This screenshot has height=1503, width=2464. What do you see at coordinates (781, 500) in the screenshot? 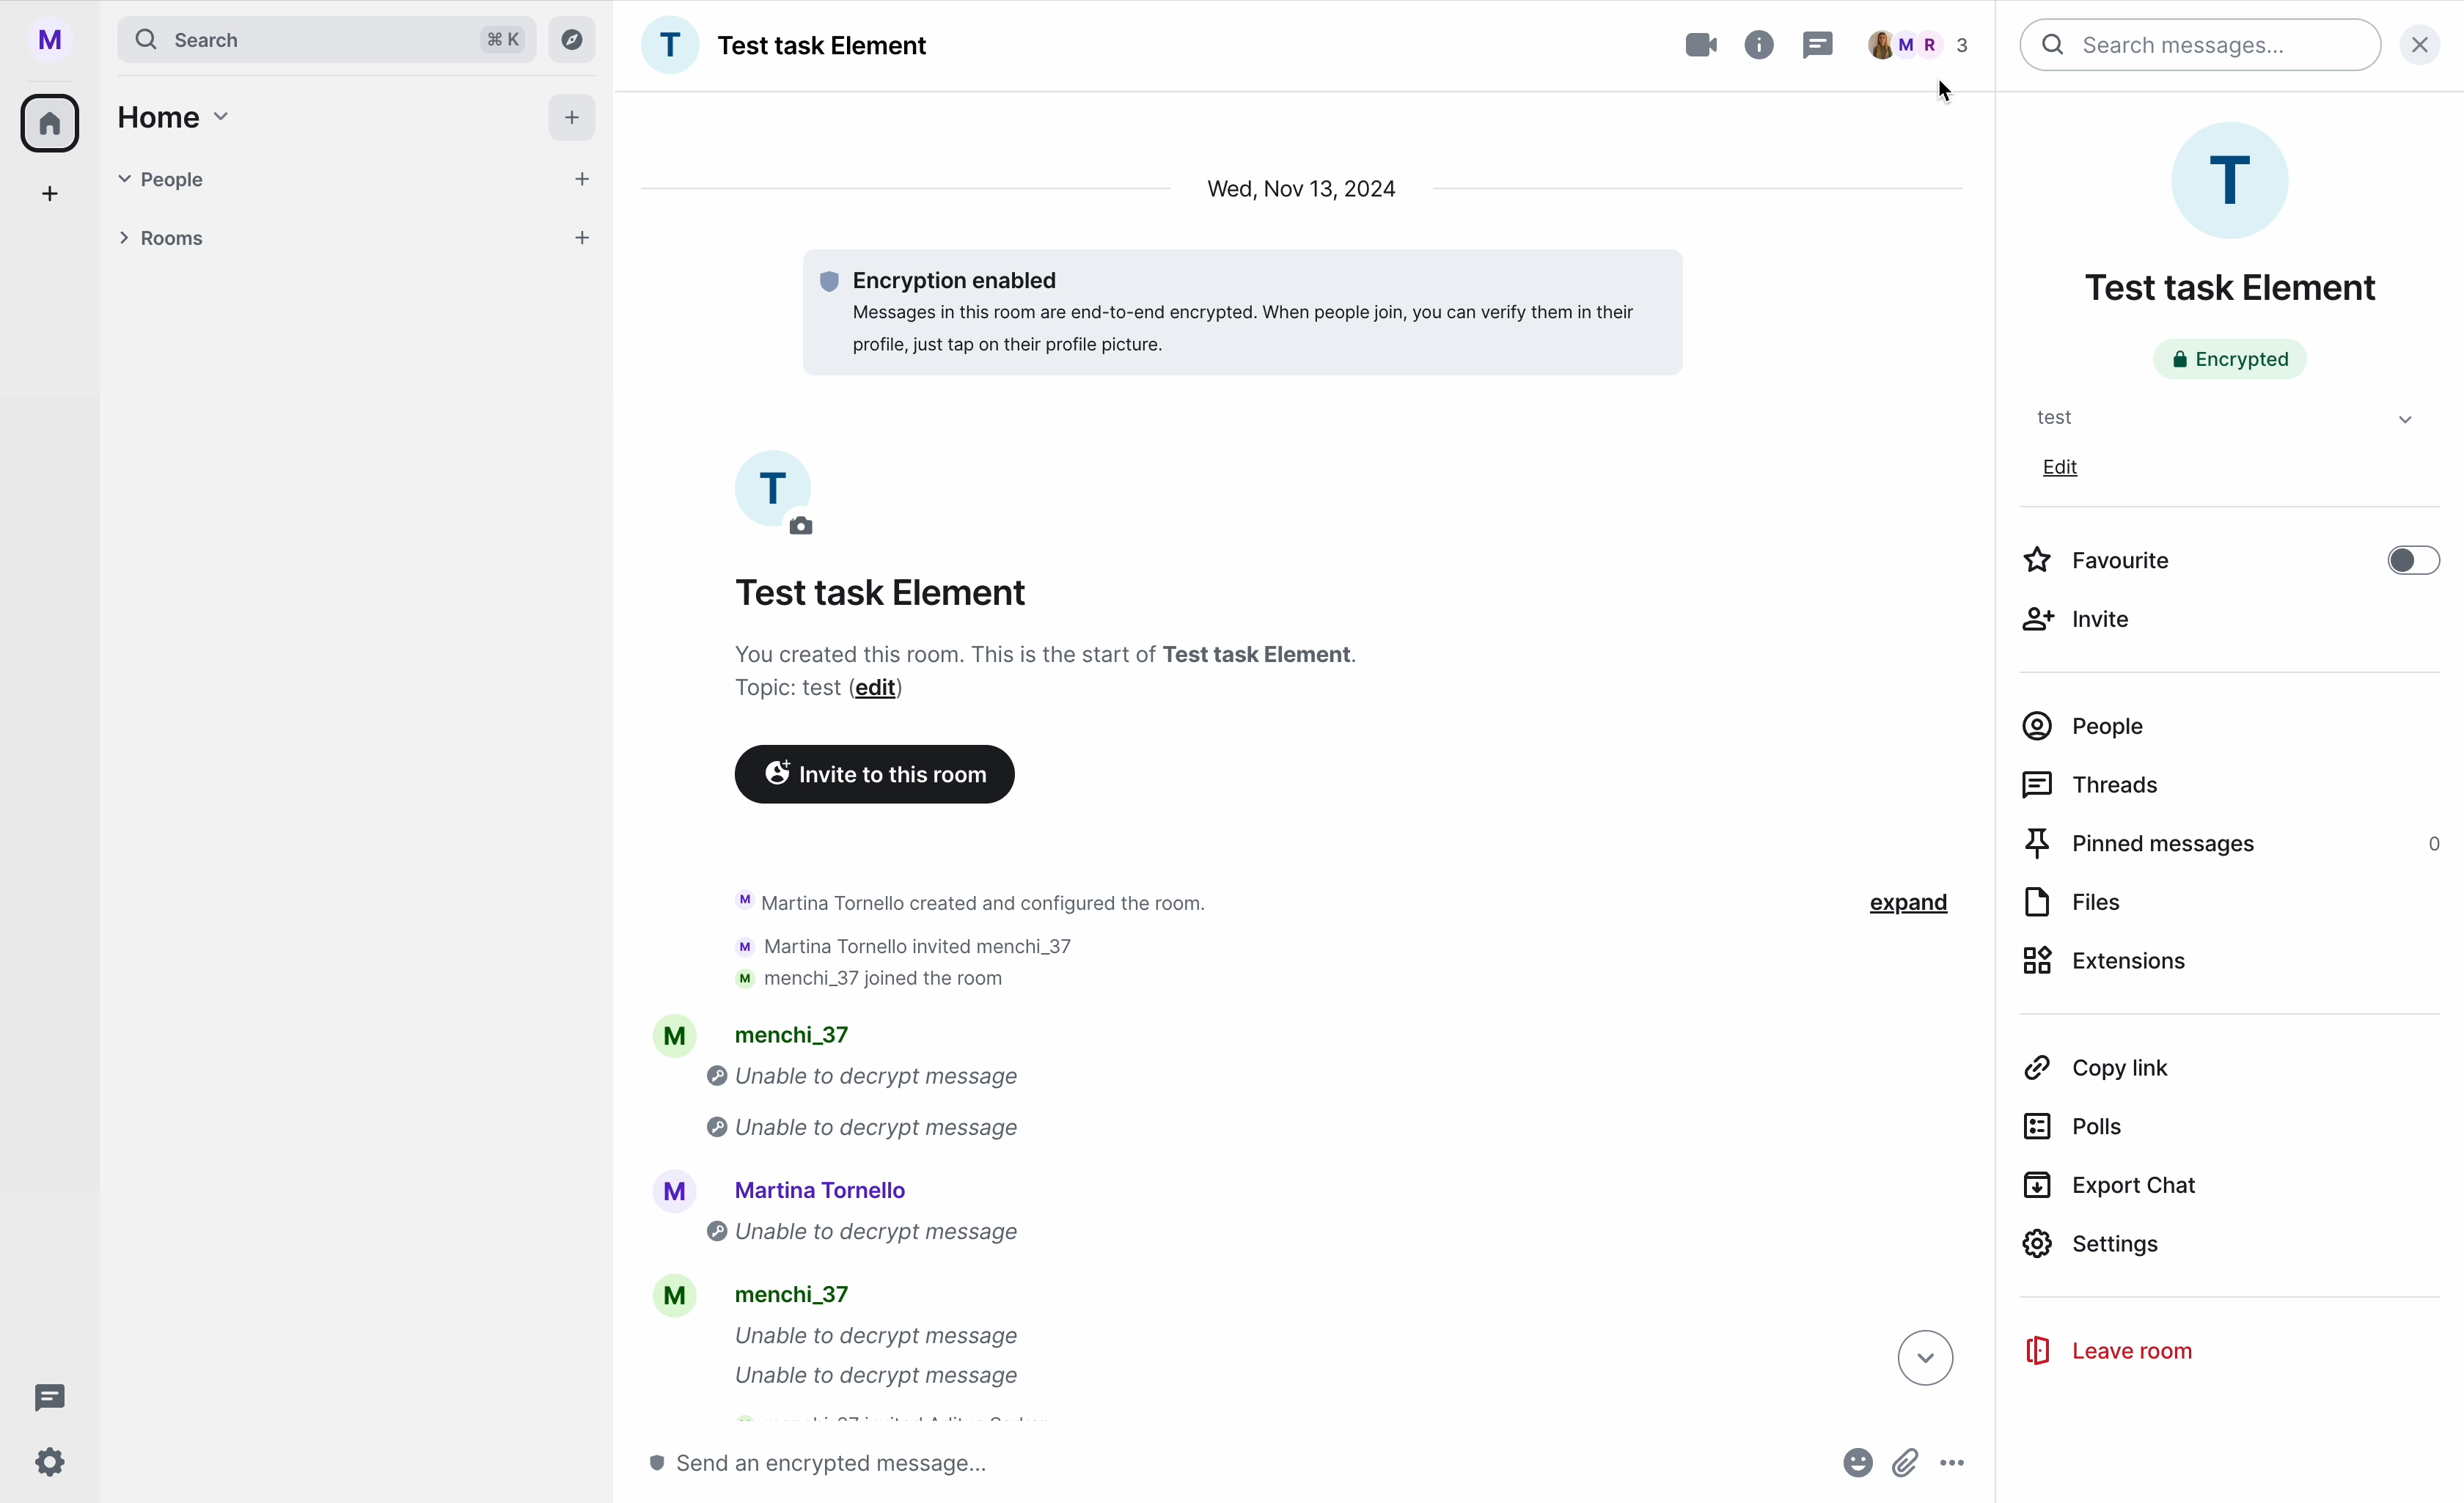
I see `picture profile` at bounding box center [781, 500].